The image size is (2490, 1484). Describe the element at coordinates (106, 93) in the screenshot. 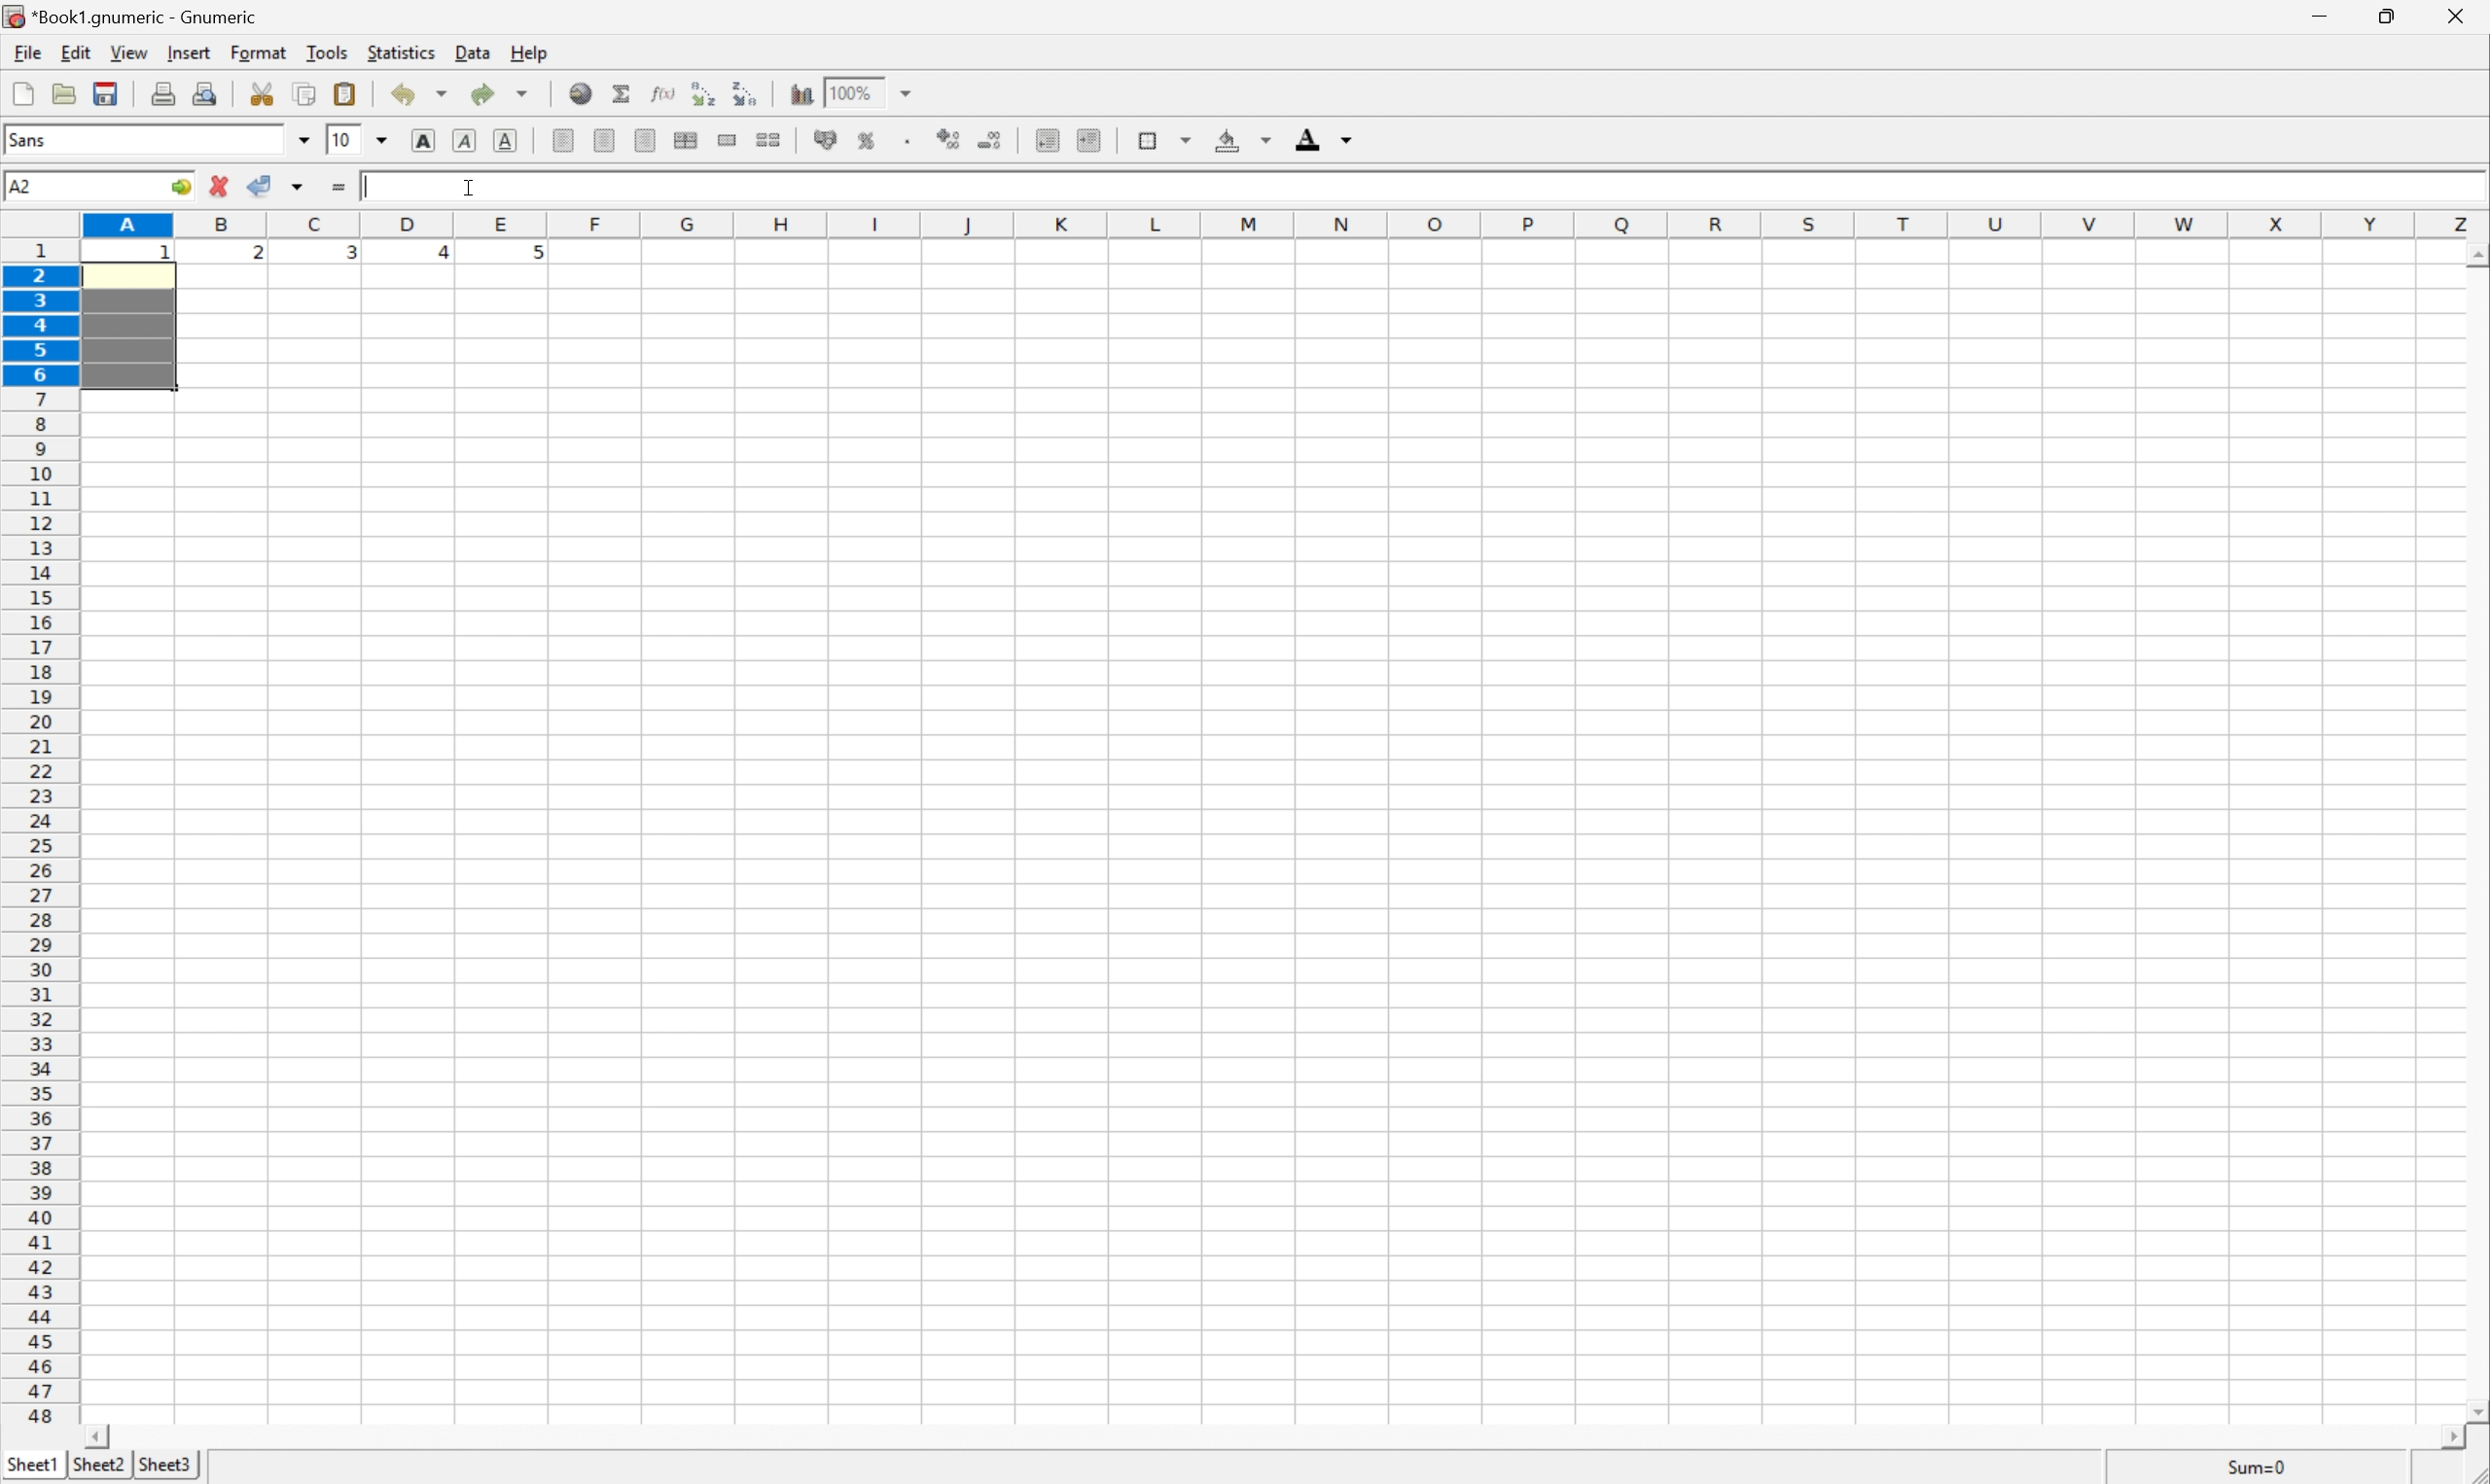

I see `save current workbook` at that location.